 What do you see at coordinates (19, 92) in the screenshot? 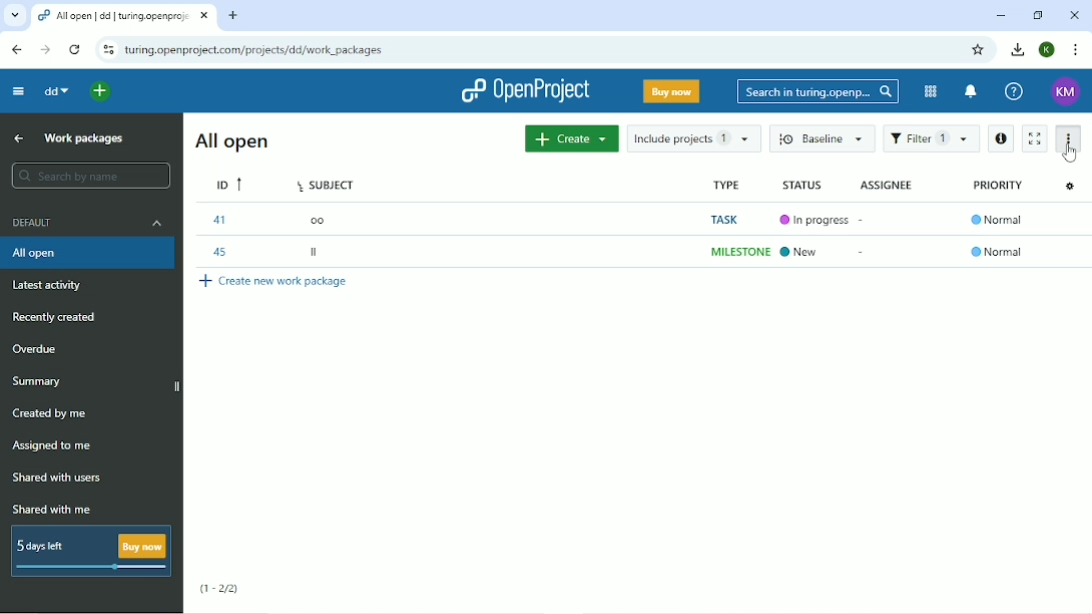
I see `Collapse project menu` at bounding box center [19, 92].